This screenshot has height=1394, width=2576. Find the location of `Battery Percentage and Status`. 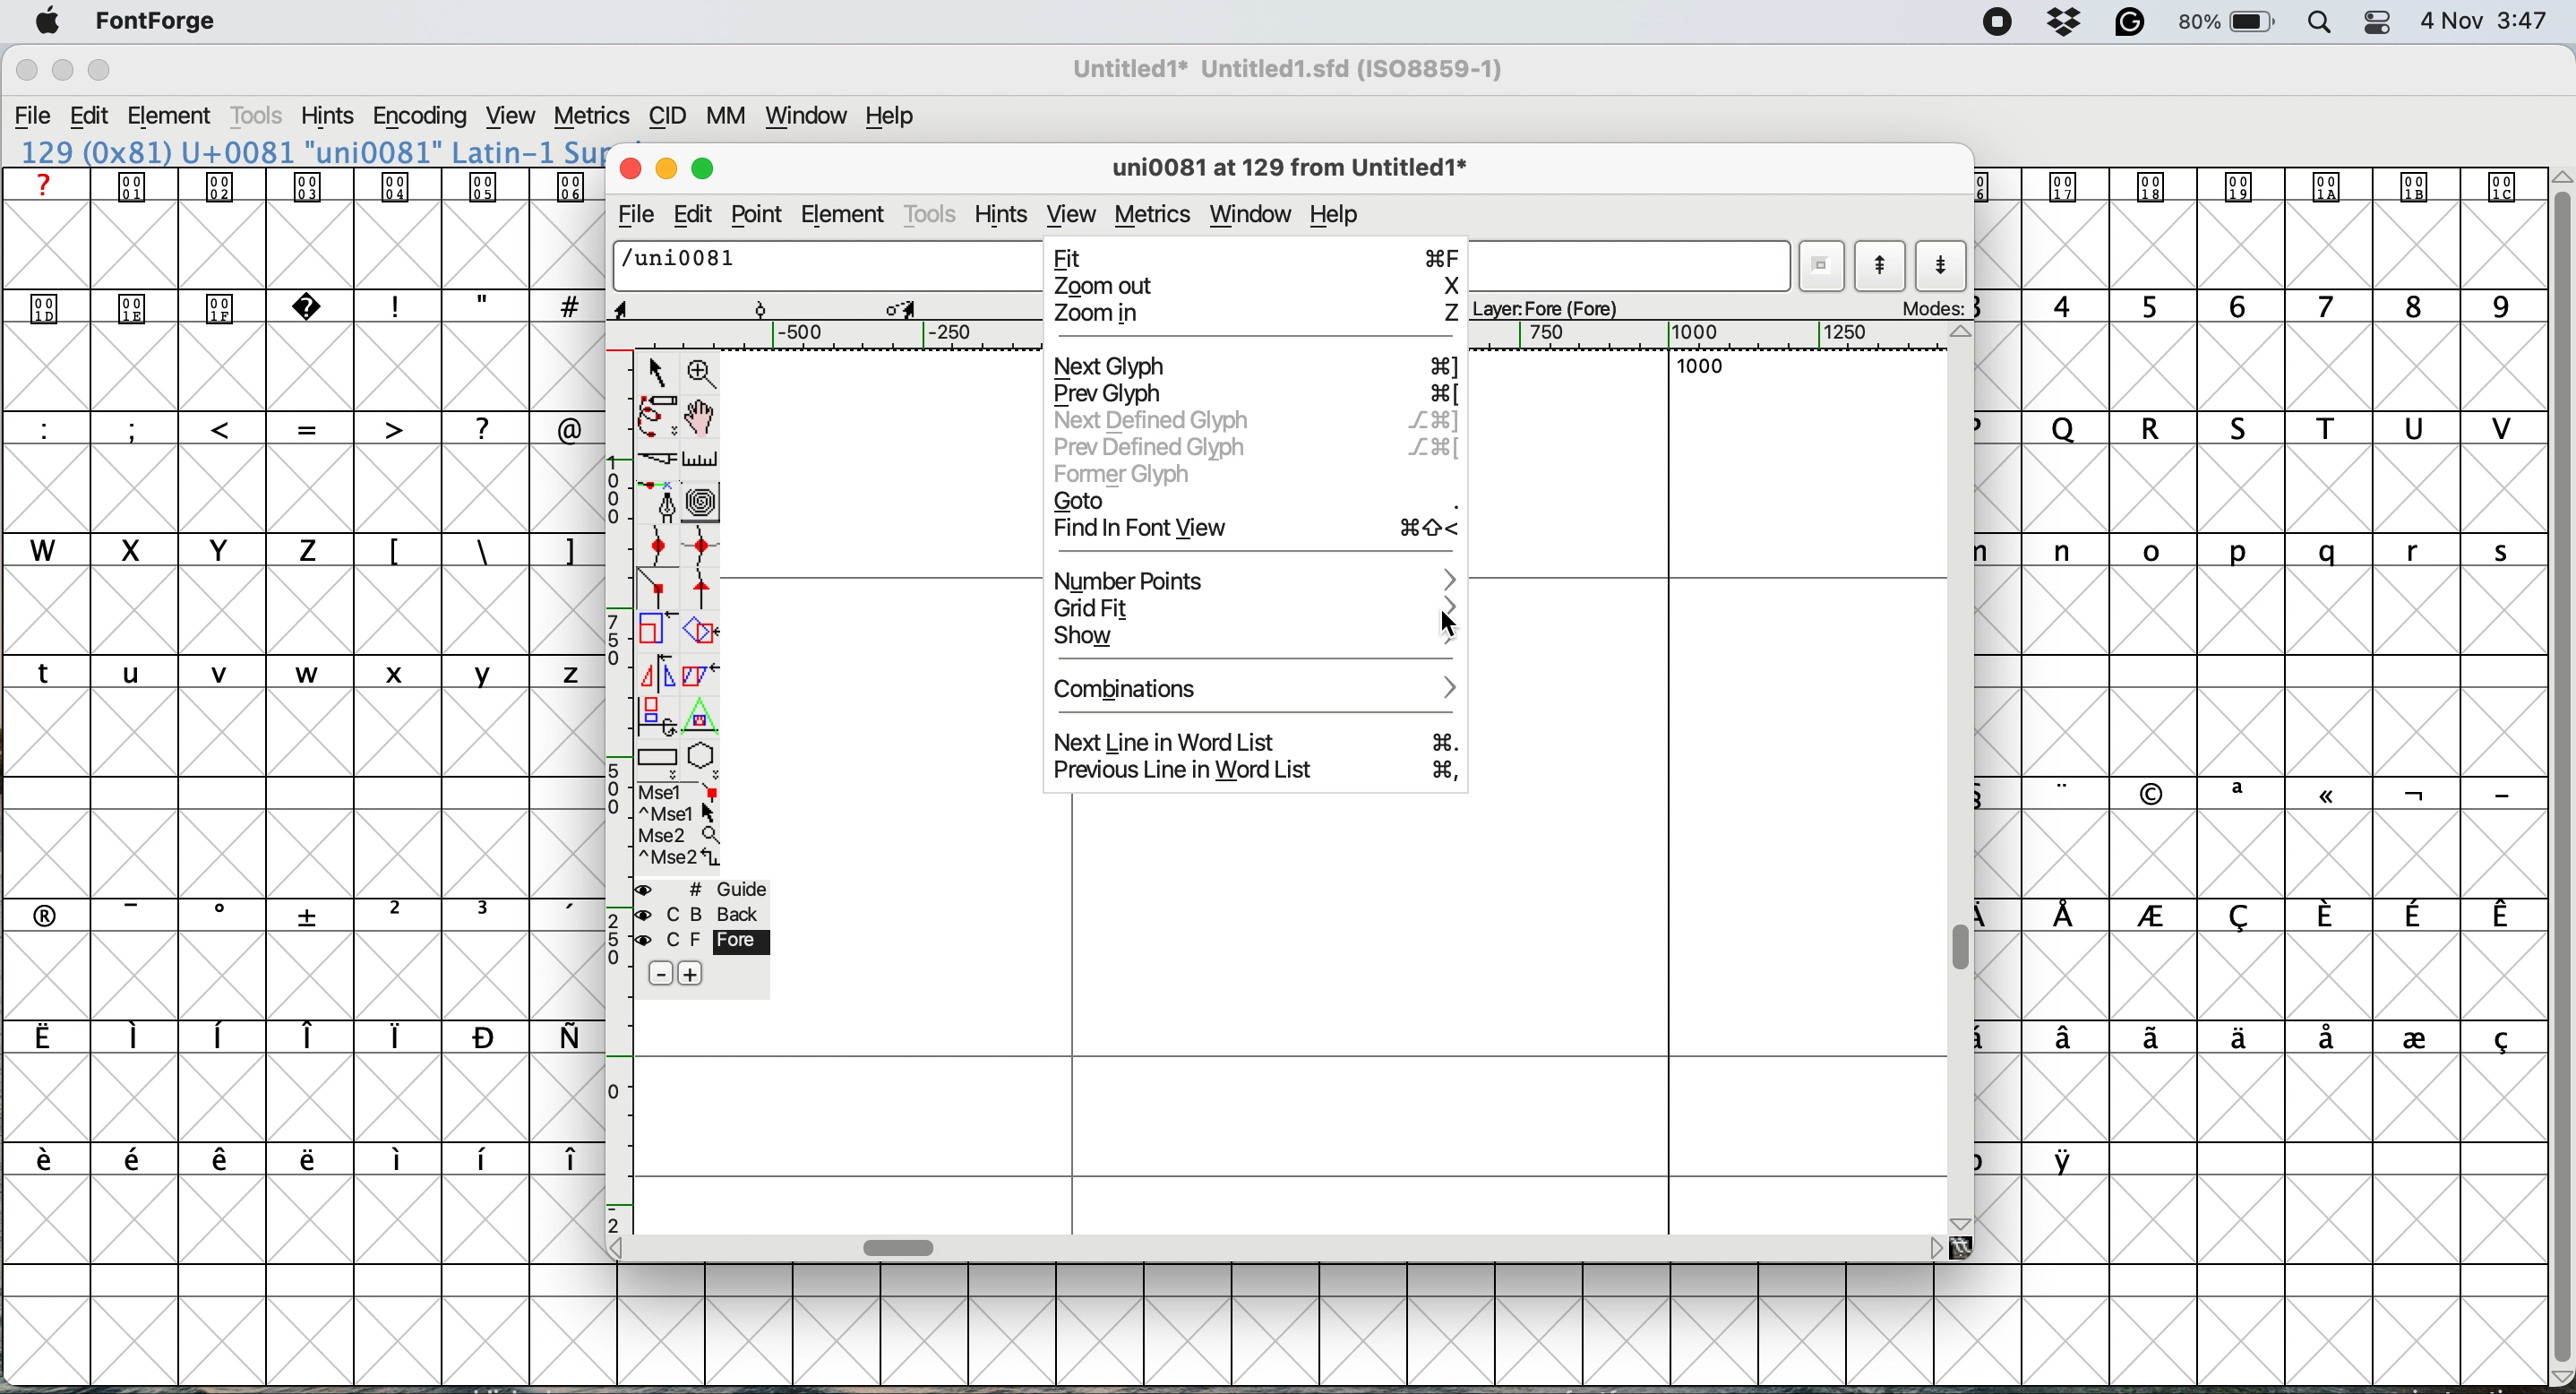

Battery Percentage and Status is located at coordinates (2226, 24).